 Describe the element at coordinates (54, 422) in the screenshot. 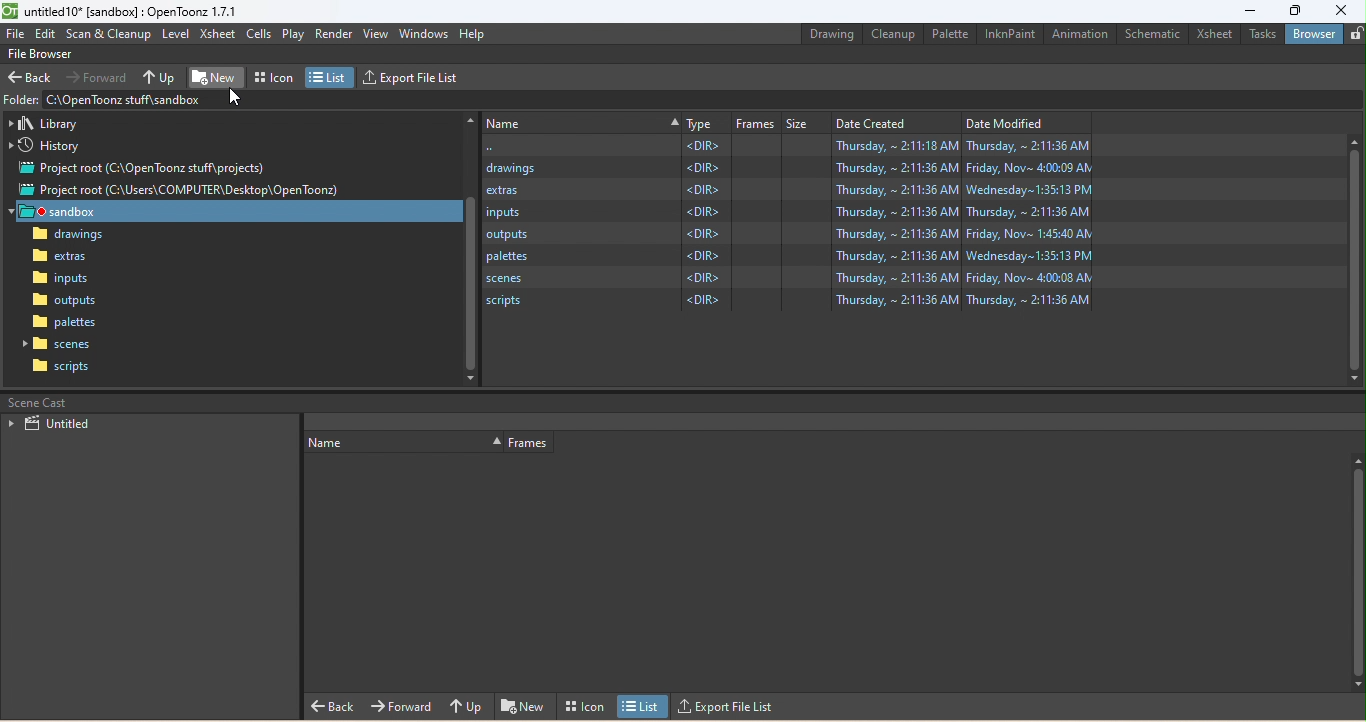

I see `Untitled` at that location.